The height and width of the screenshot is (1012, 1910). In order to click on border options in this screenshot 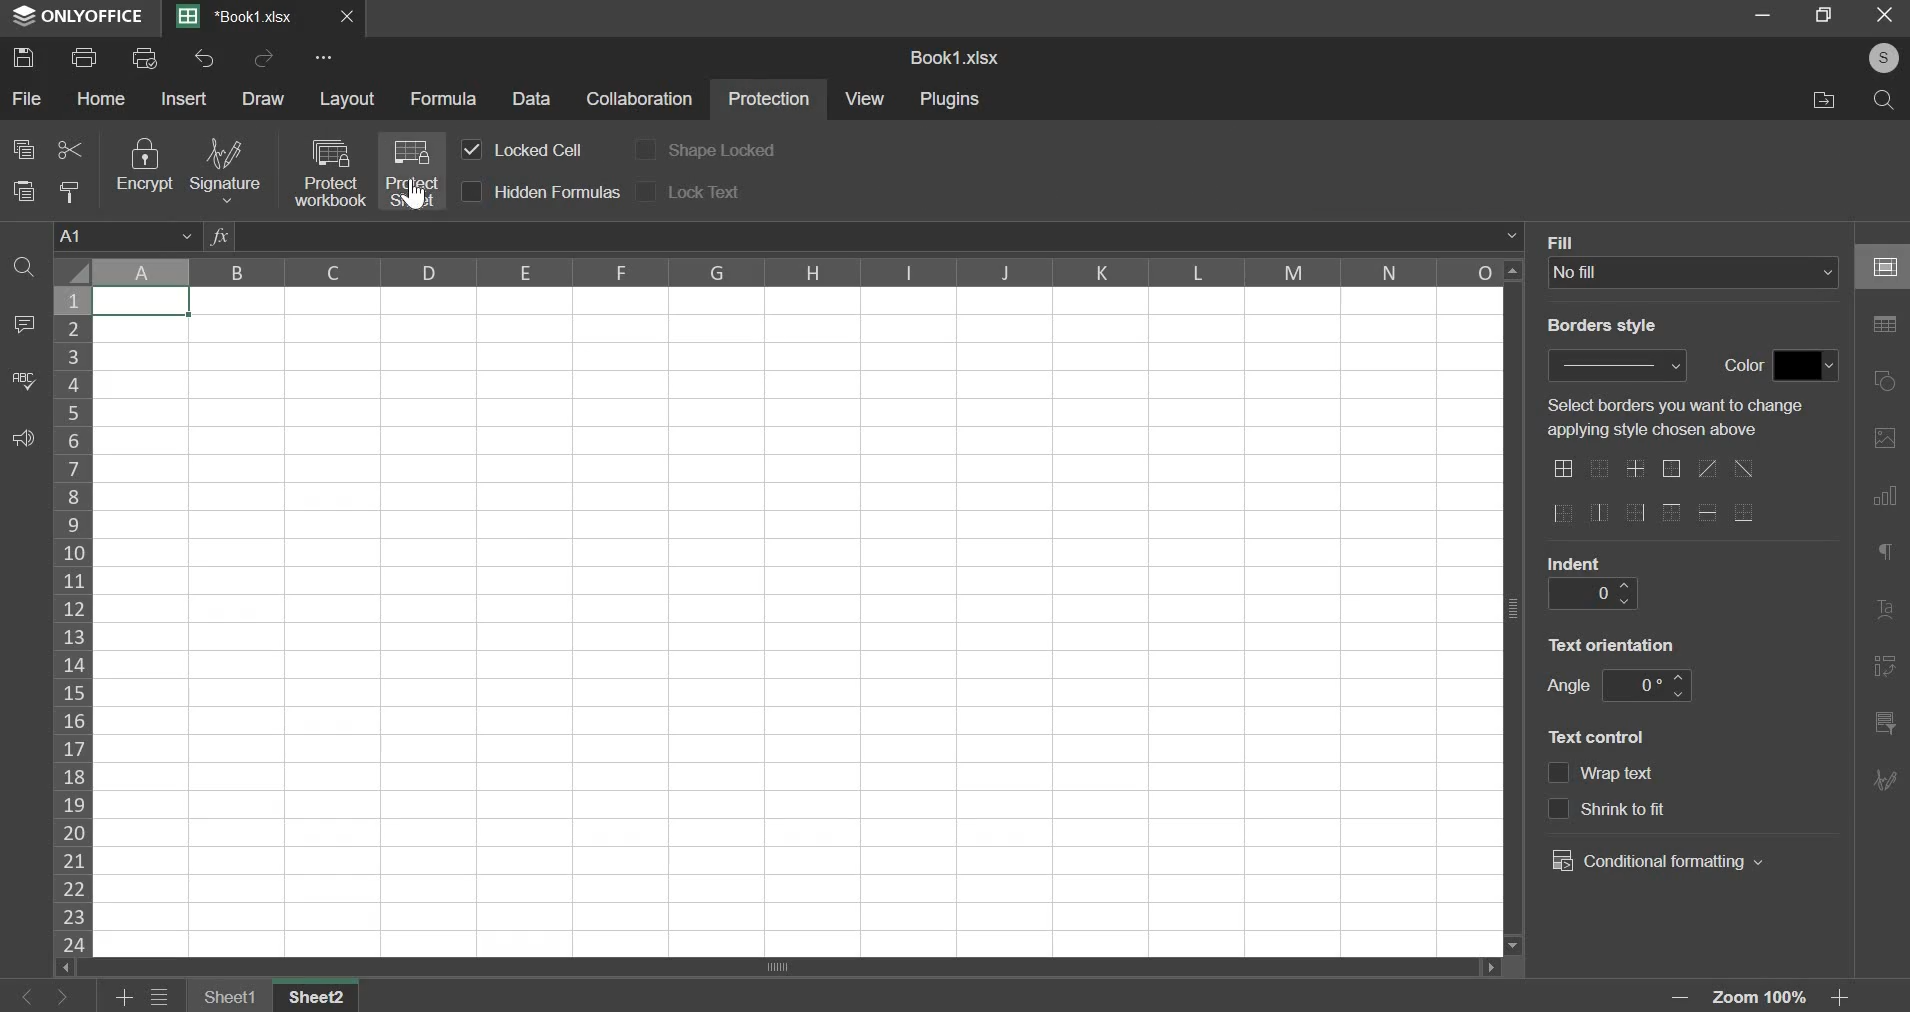, I will do `click(1706, 468)`.